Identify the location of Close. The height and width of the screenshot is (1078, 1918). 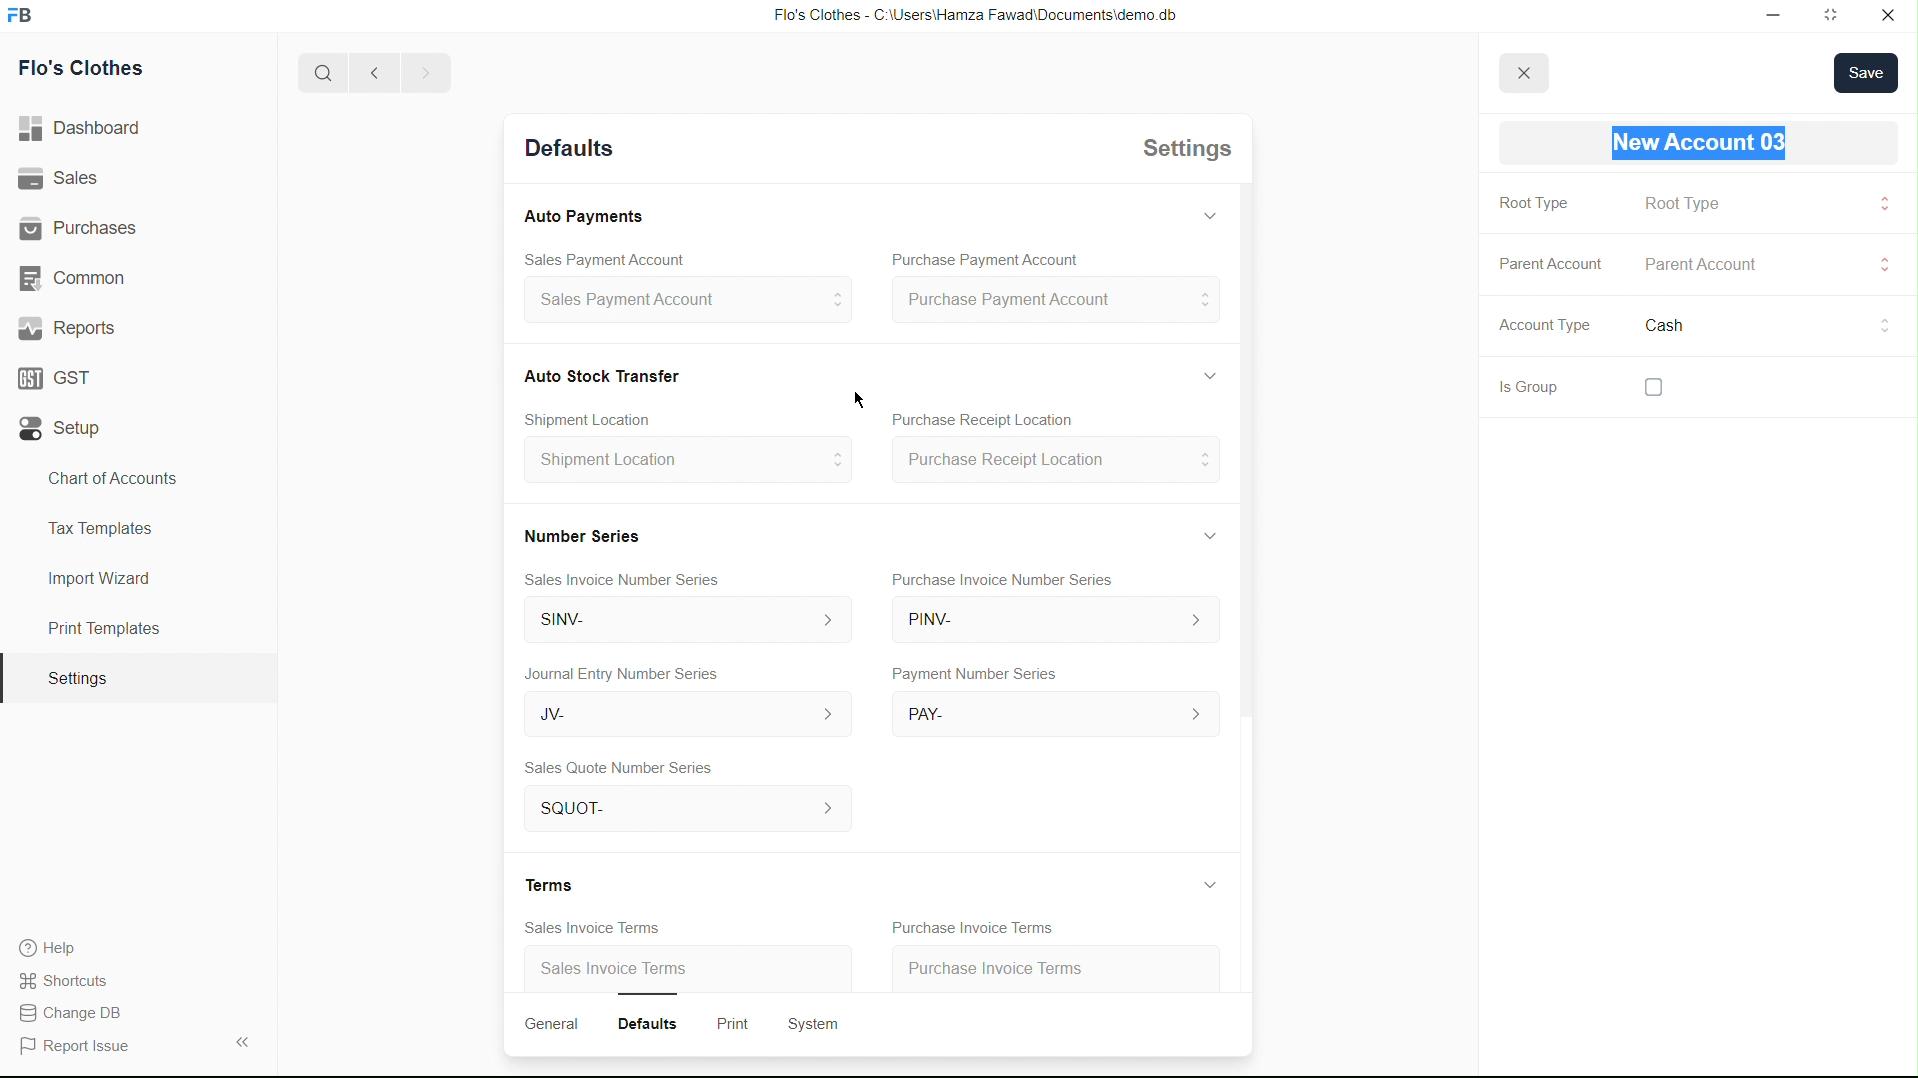
(1888, 17).